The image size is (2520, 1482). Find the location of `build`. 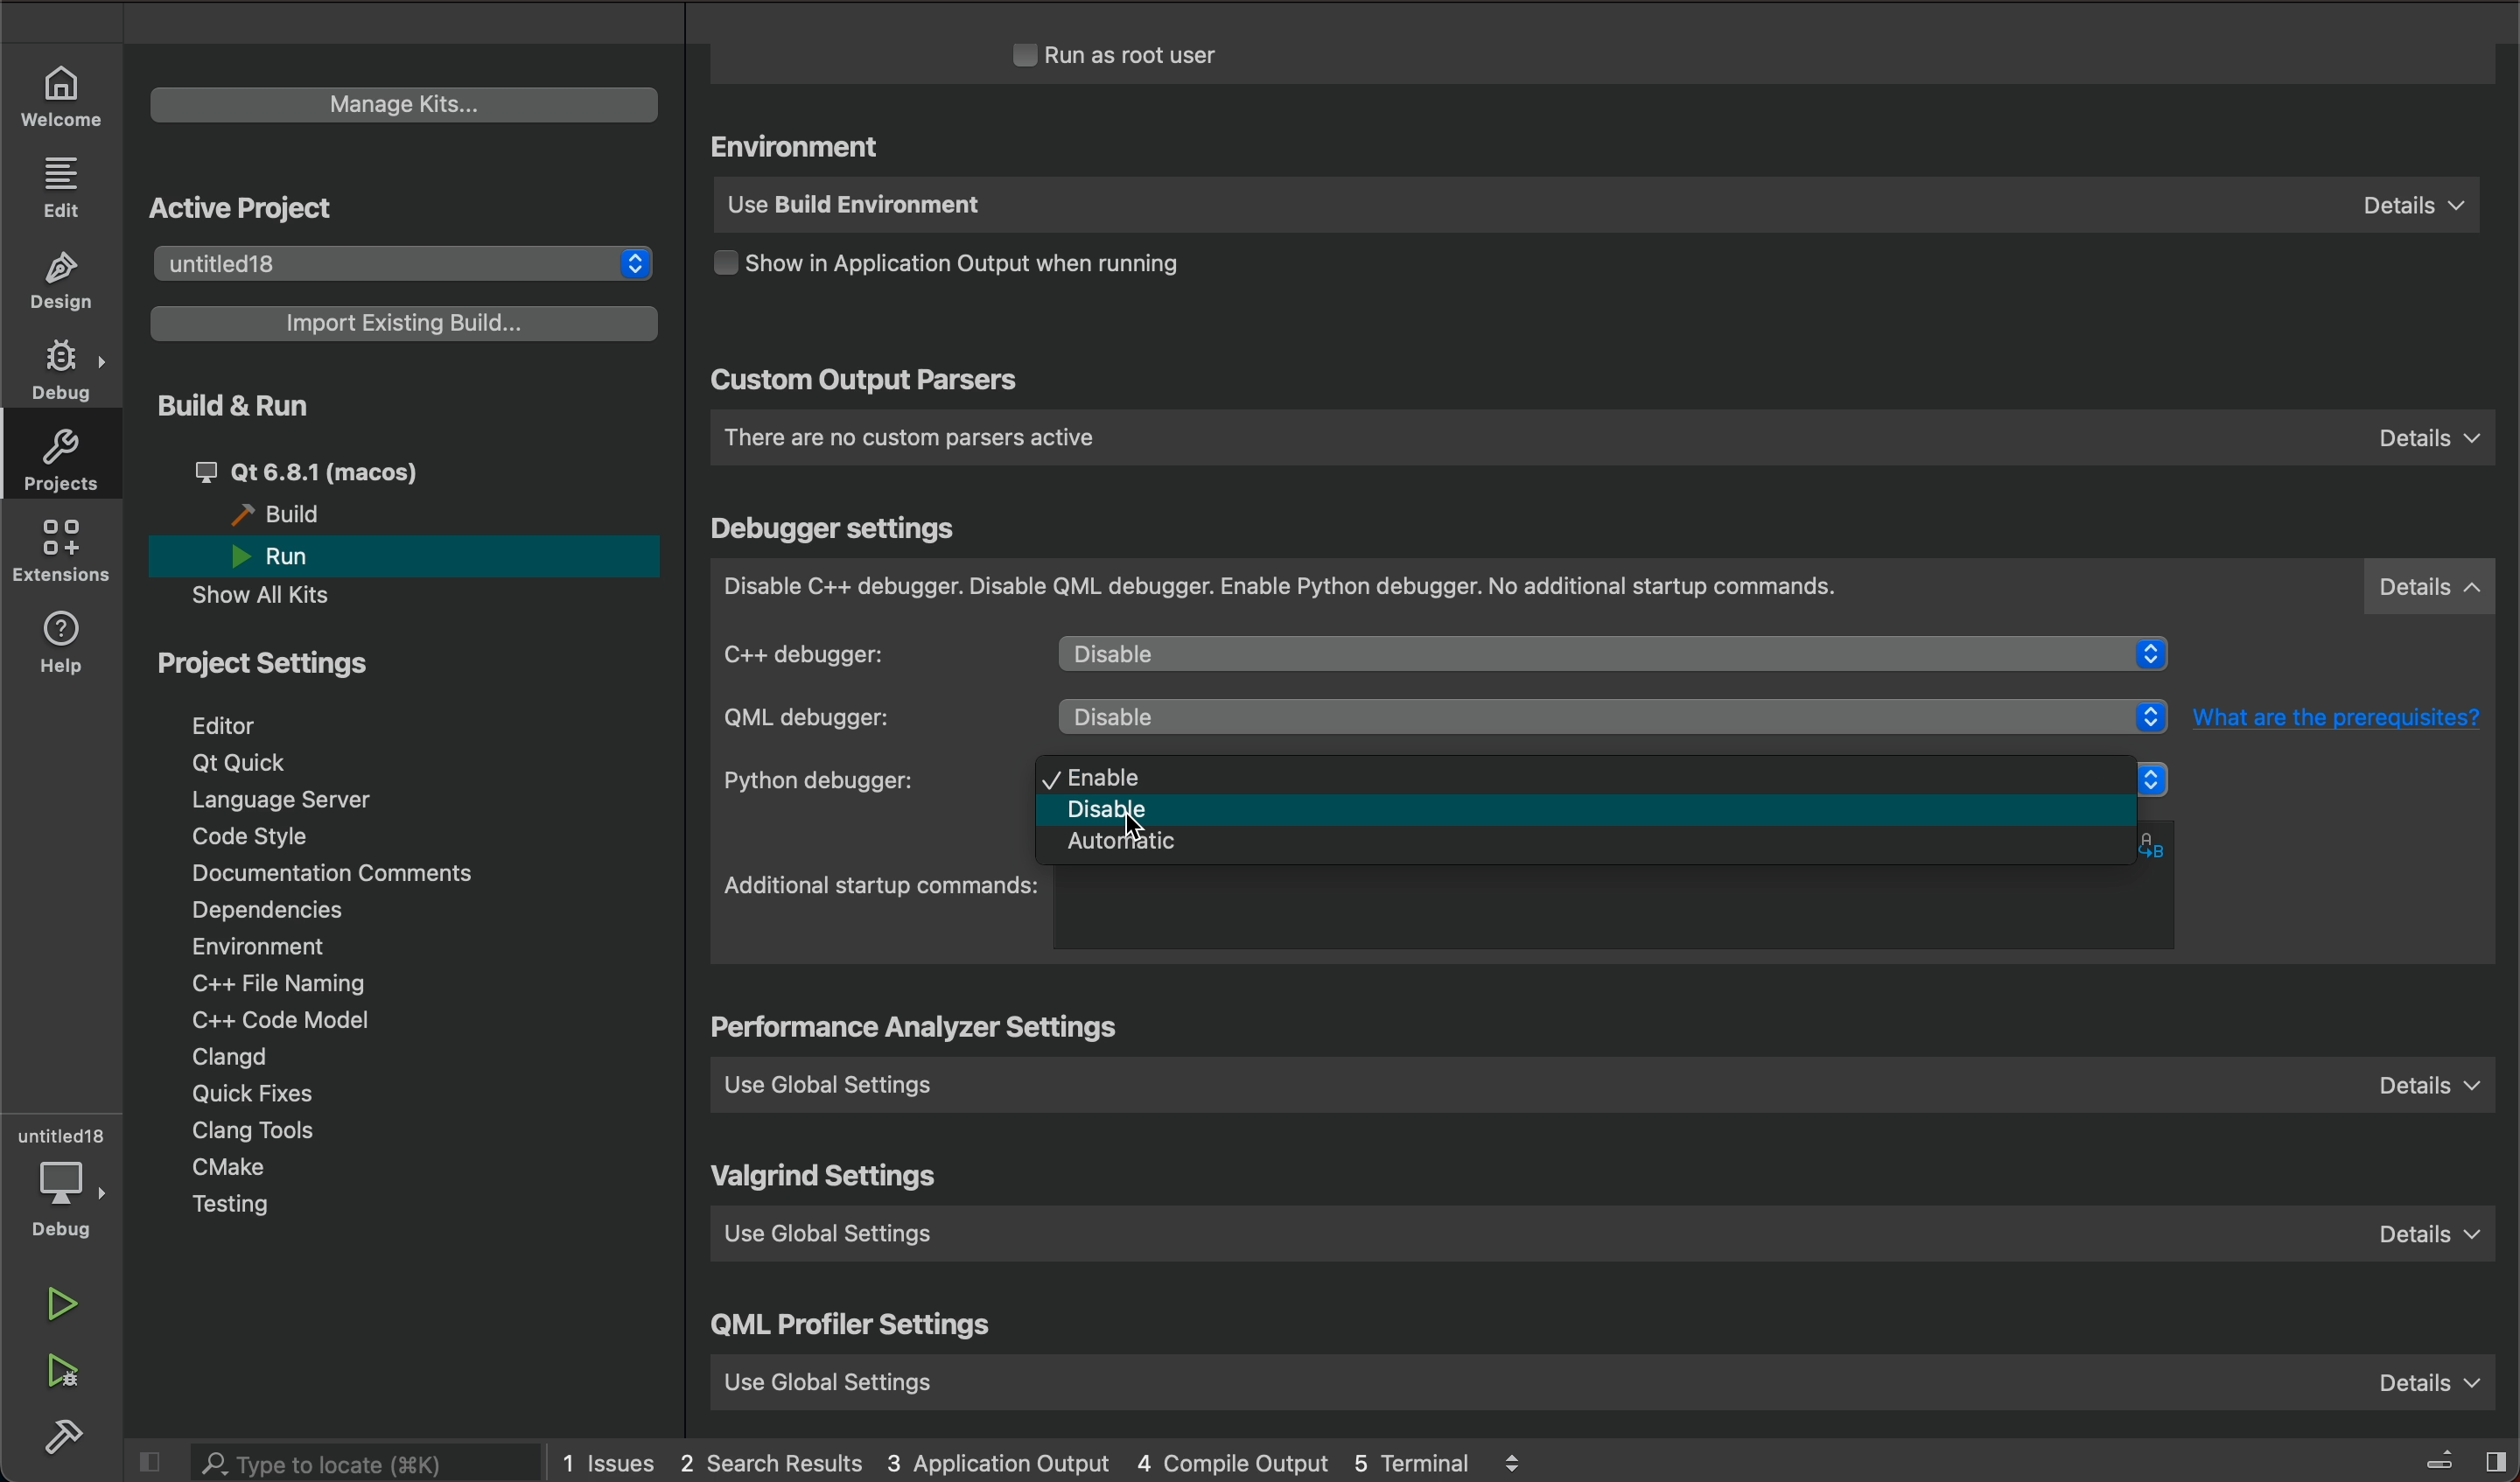

build is located at coordinates (287, 515).